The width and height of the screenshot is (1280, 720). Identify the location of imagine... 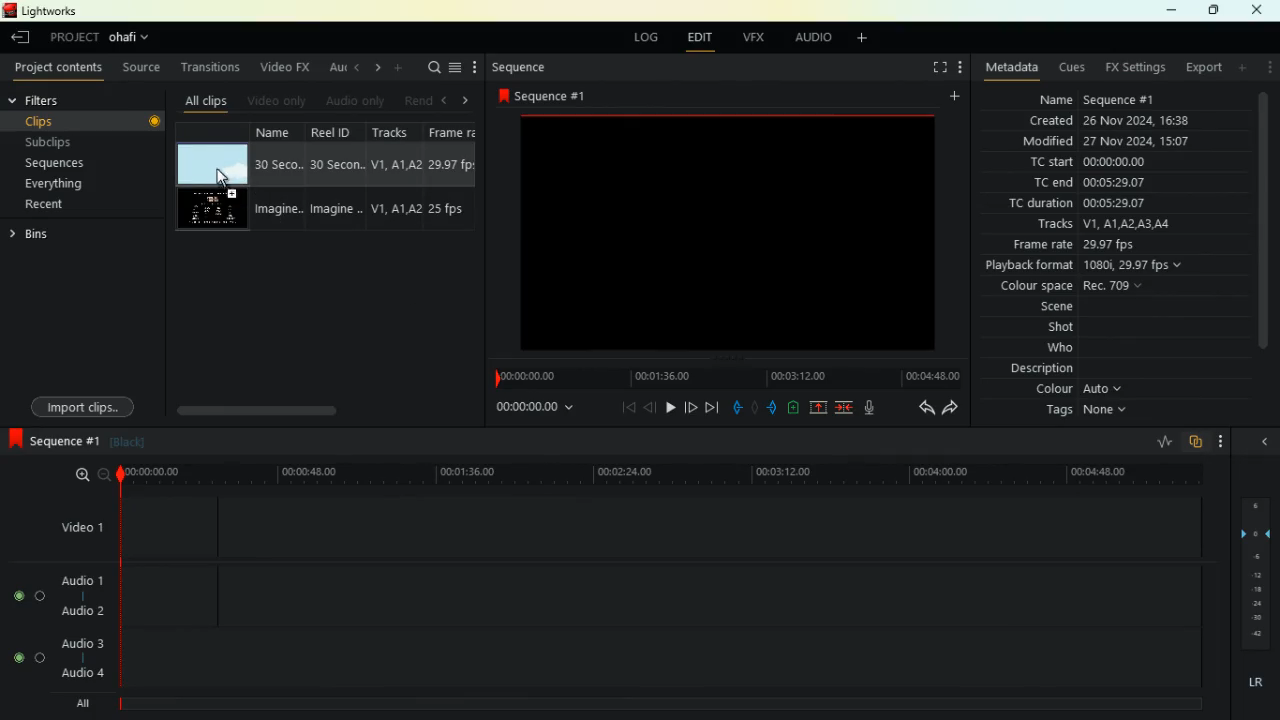
(336, 210).